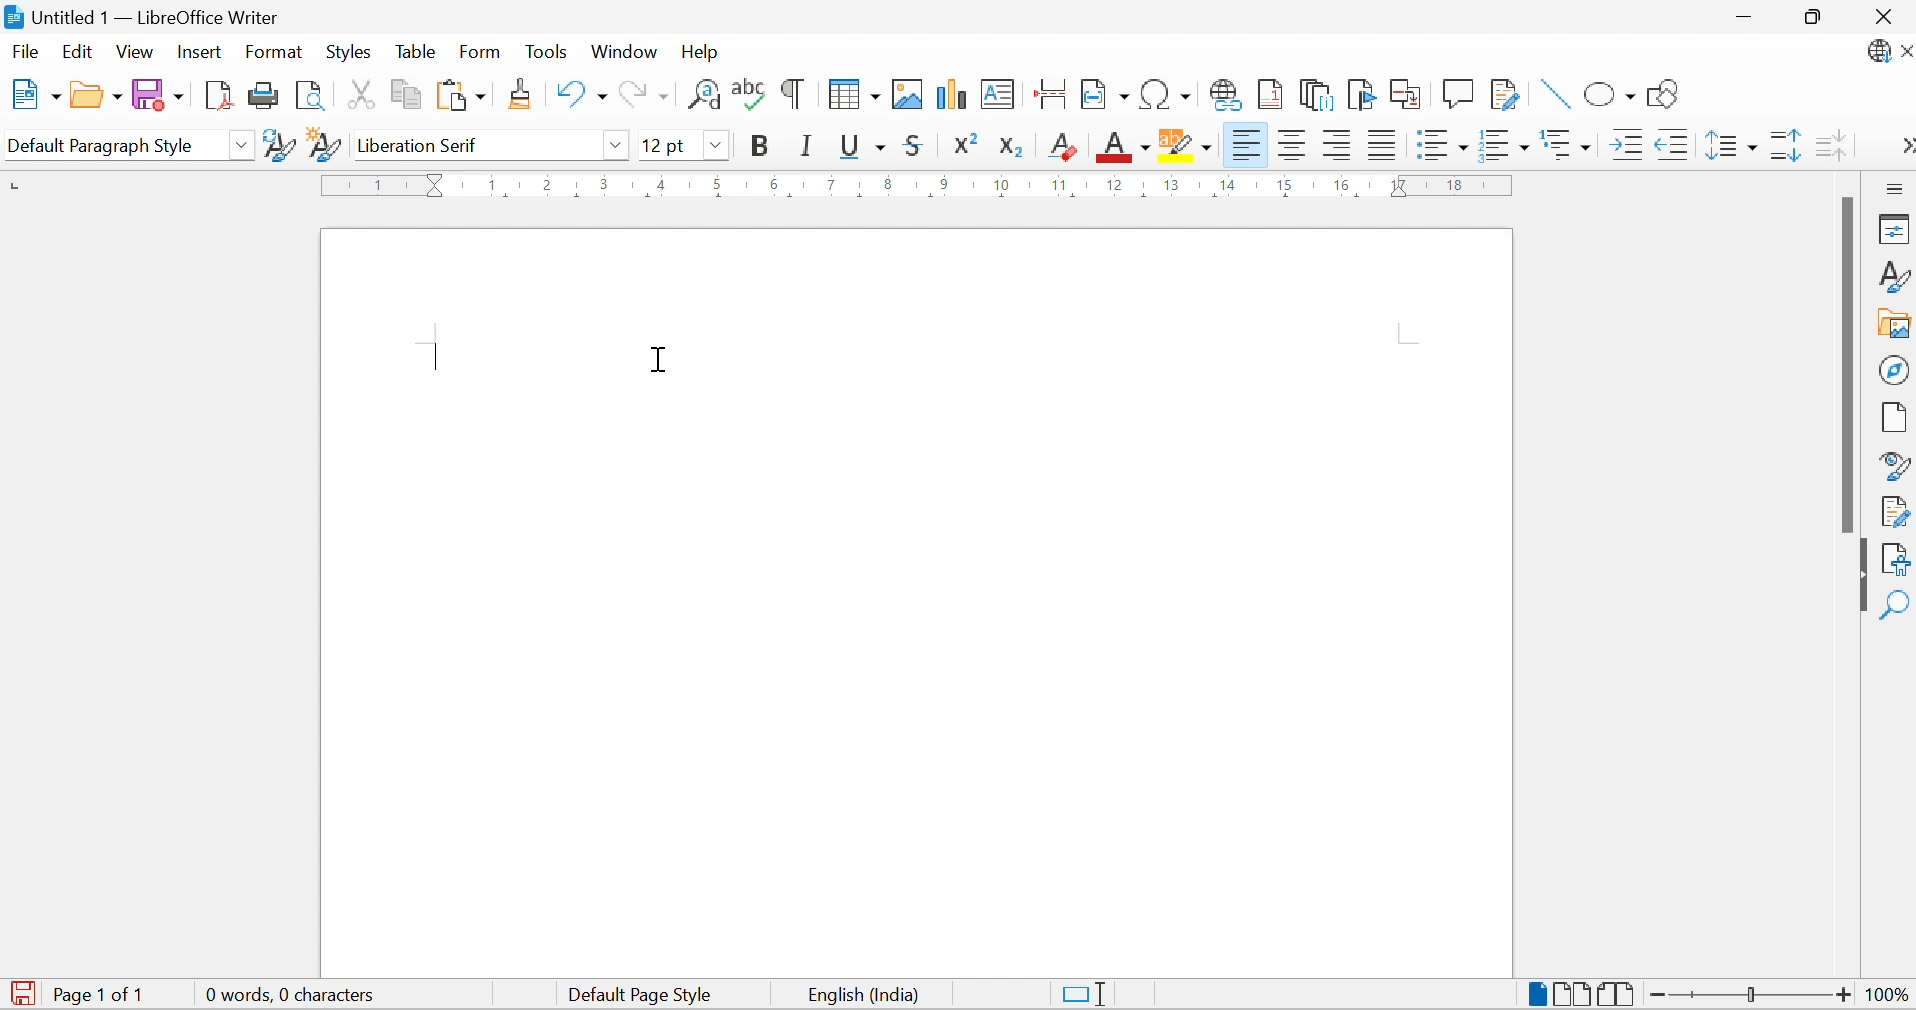 The image size is (1916, 1010). What do you see at coordinates (1897, 602) in the screenshot?
I see `Find` at bounding box center [1897, 602].